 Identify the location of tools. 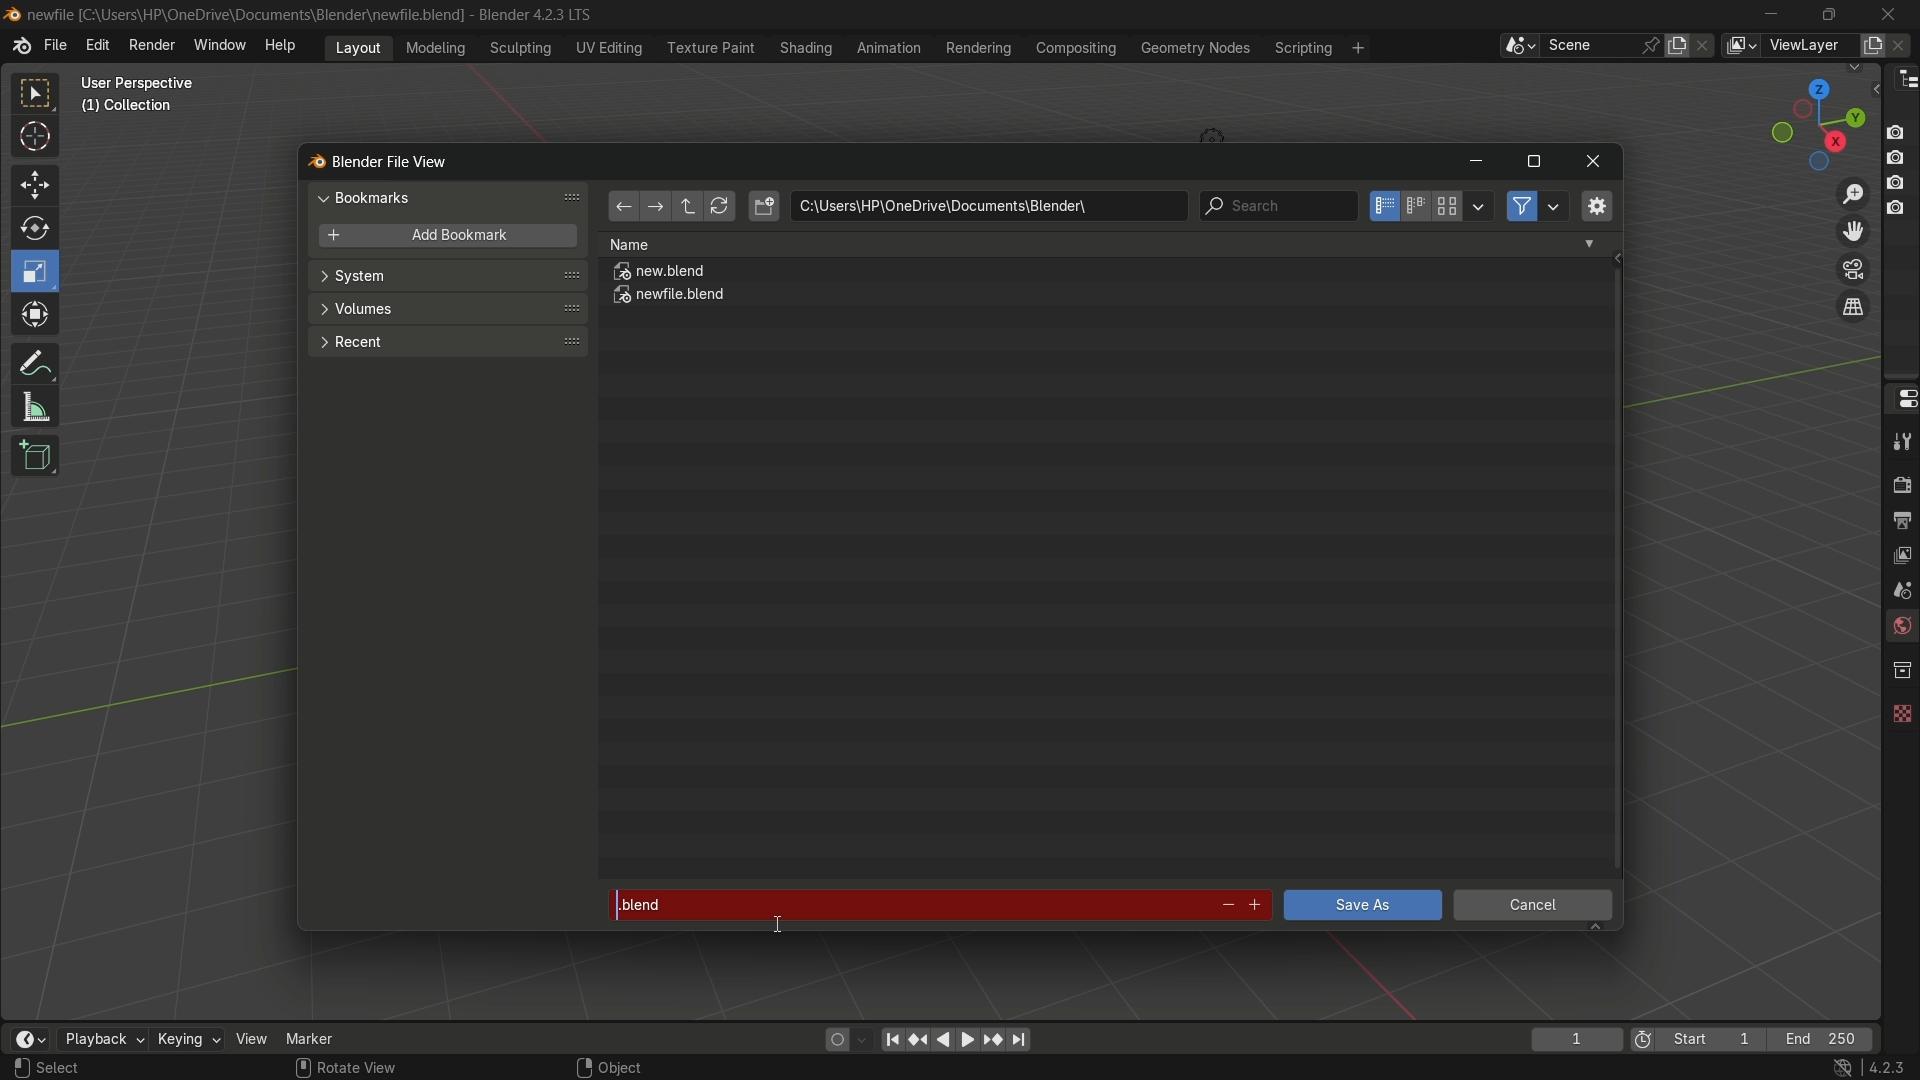
(1900, 441).